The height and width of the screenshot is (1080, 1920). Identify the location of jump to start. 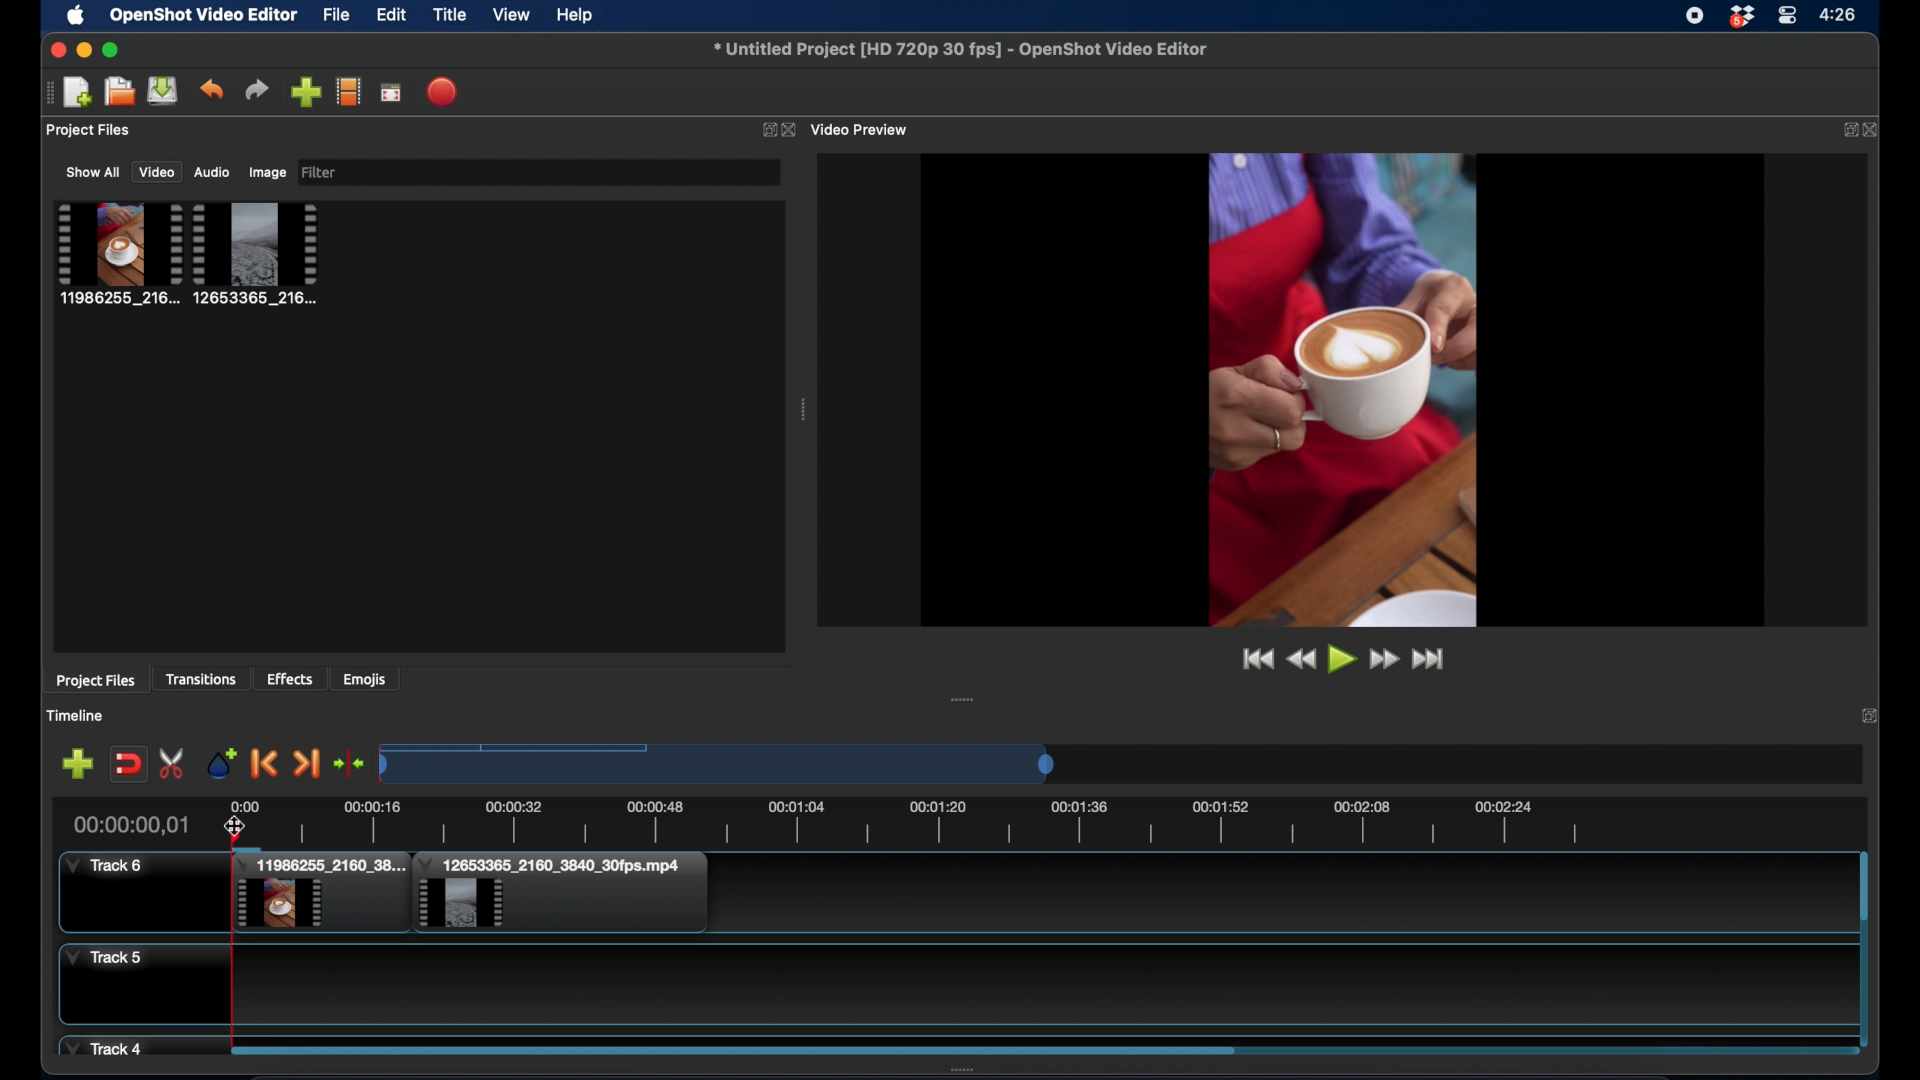
(1254, 658).